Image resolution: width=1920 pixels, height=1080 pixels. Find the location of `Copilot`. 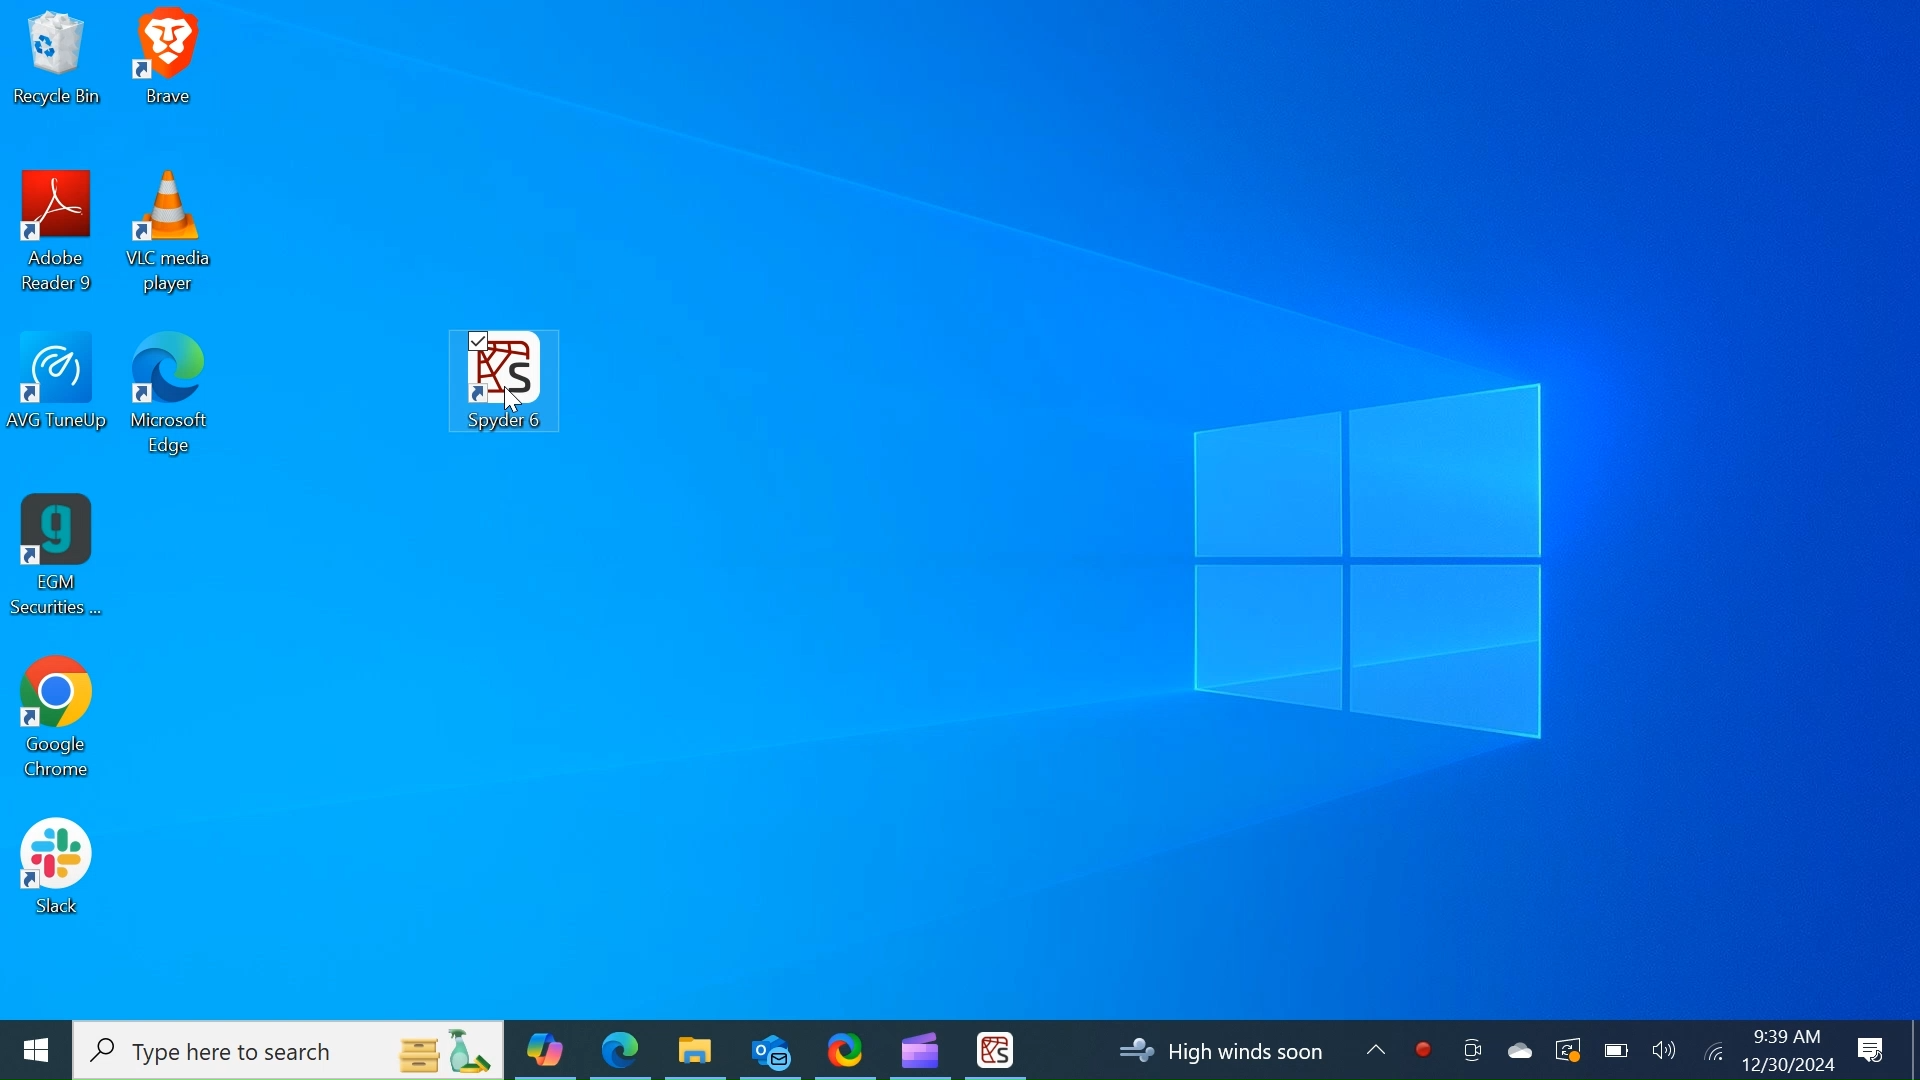

Copilot is located at coordinates (545, 1049).